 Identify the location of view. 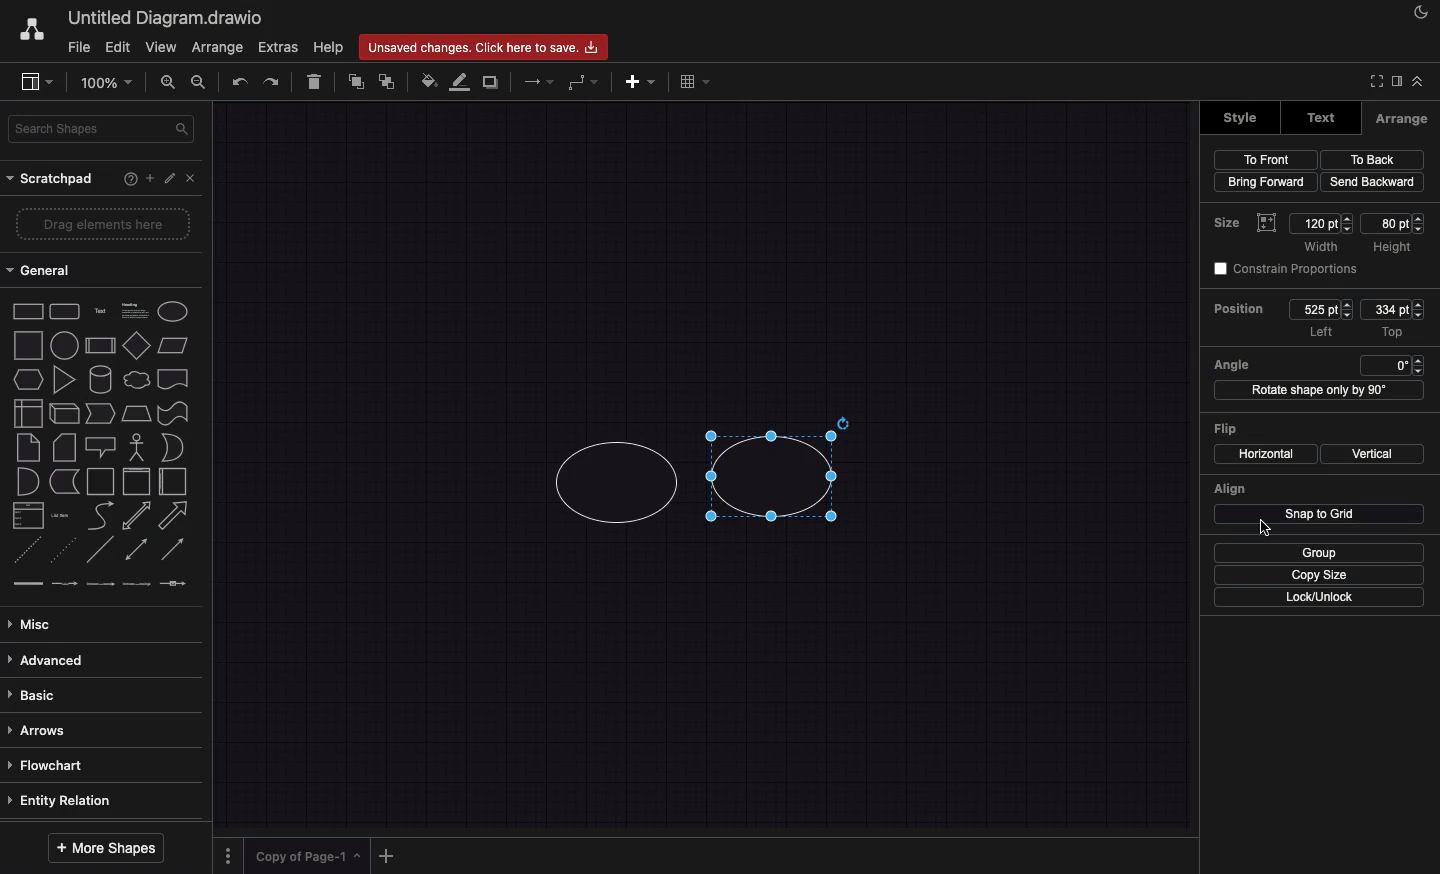
(164, 47).